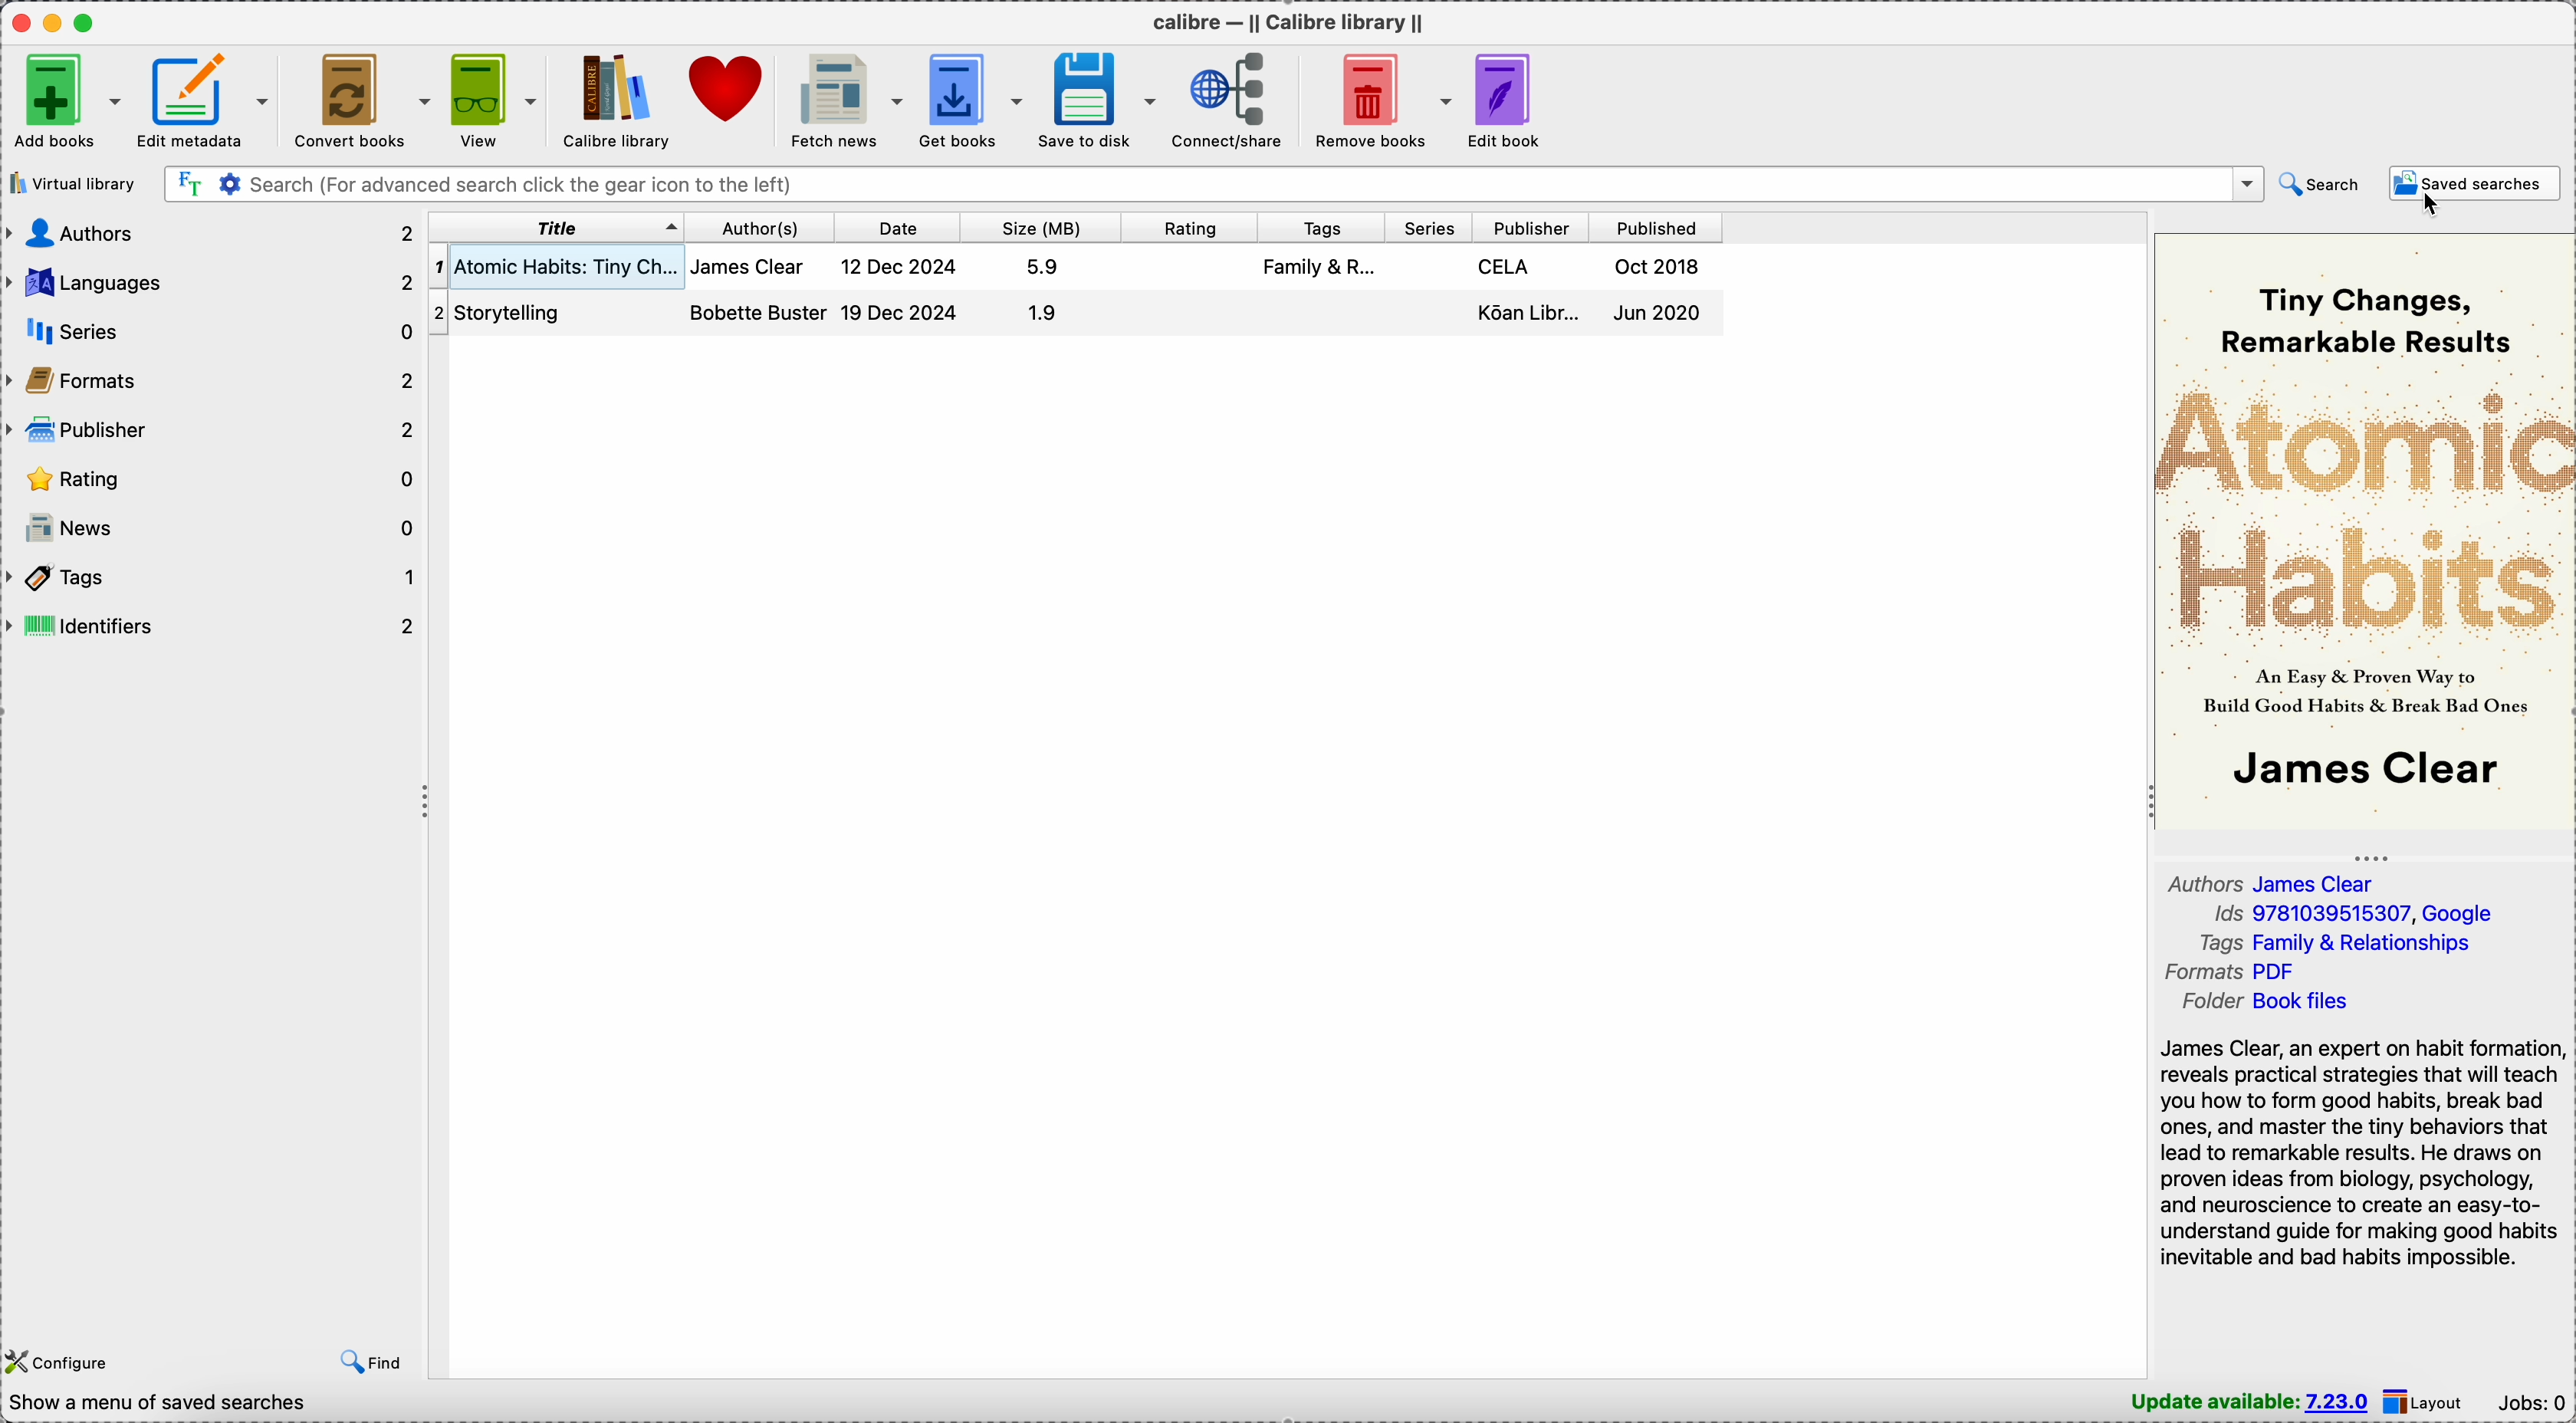  I want to click on minimize Calibre, so click(56, 23).